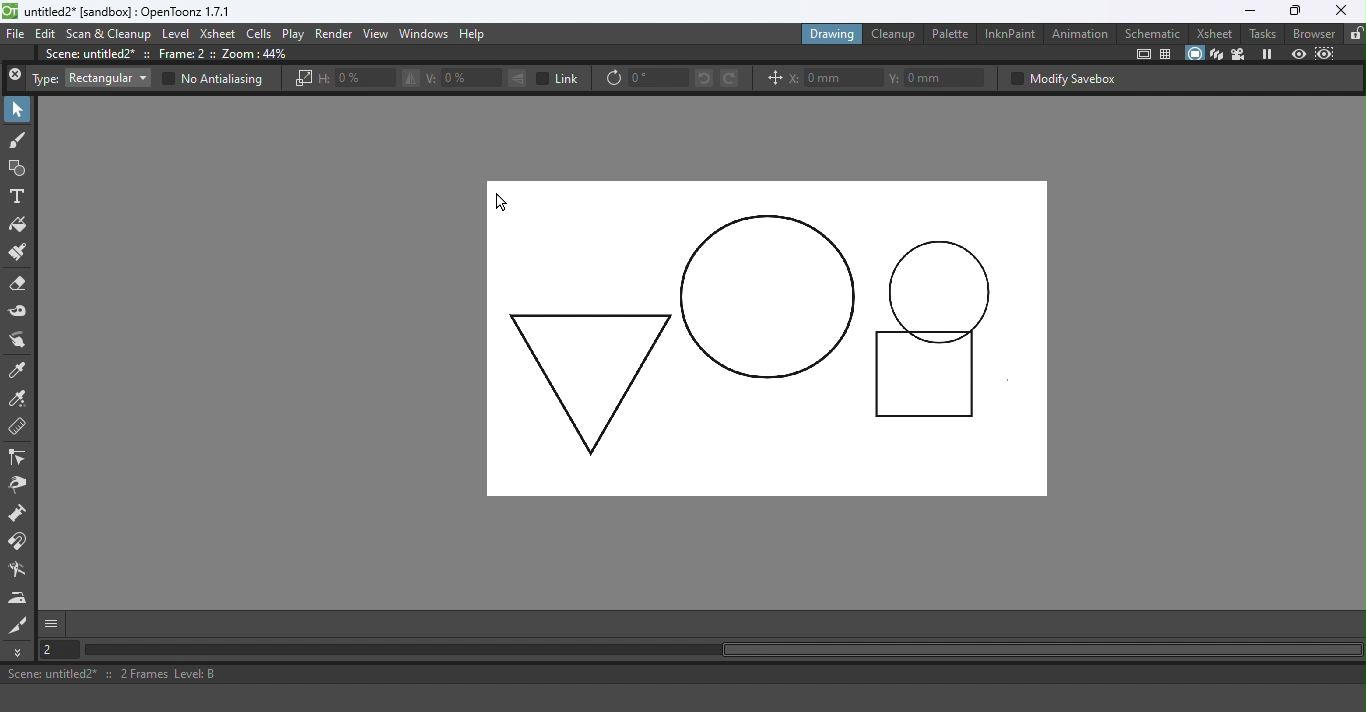  I want to click on Animation, so click(1081, 33).